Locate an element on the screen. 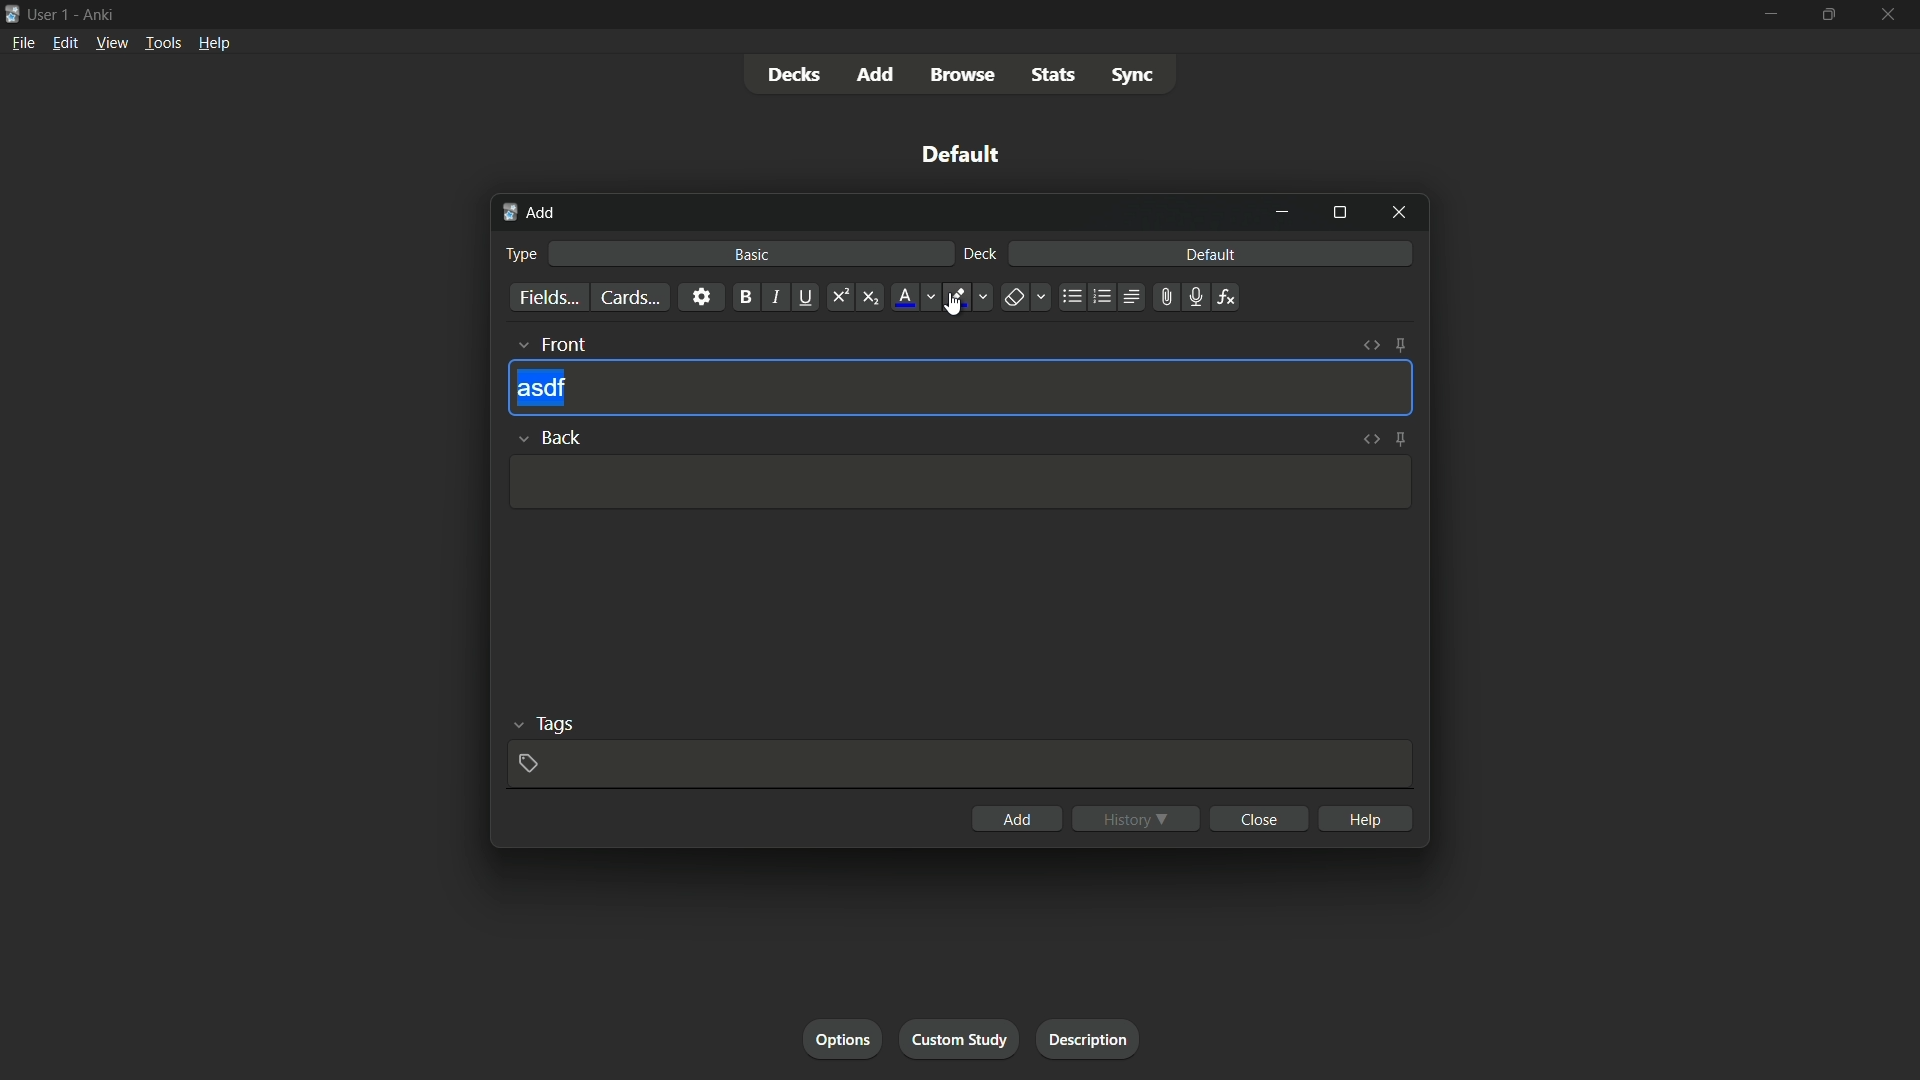  tags is located at coordinates (541, 724).